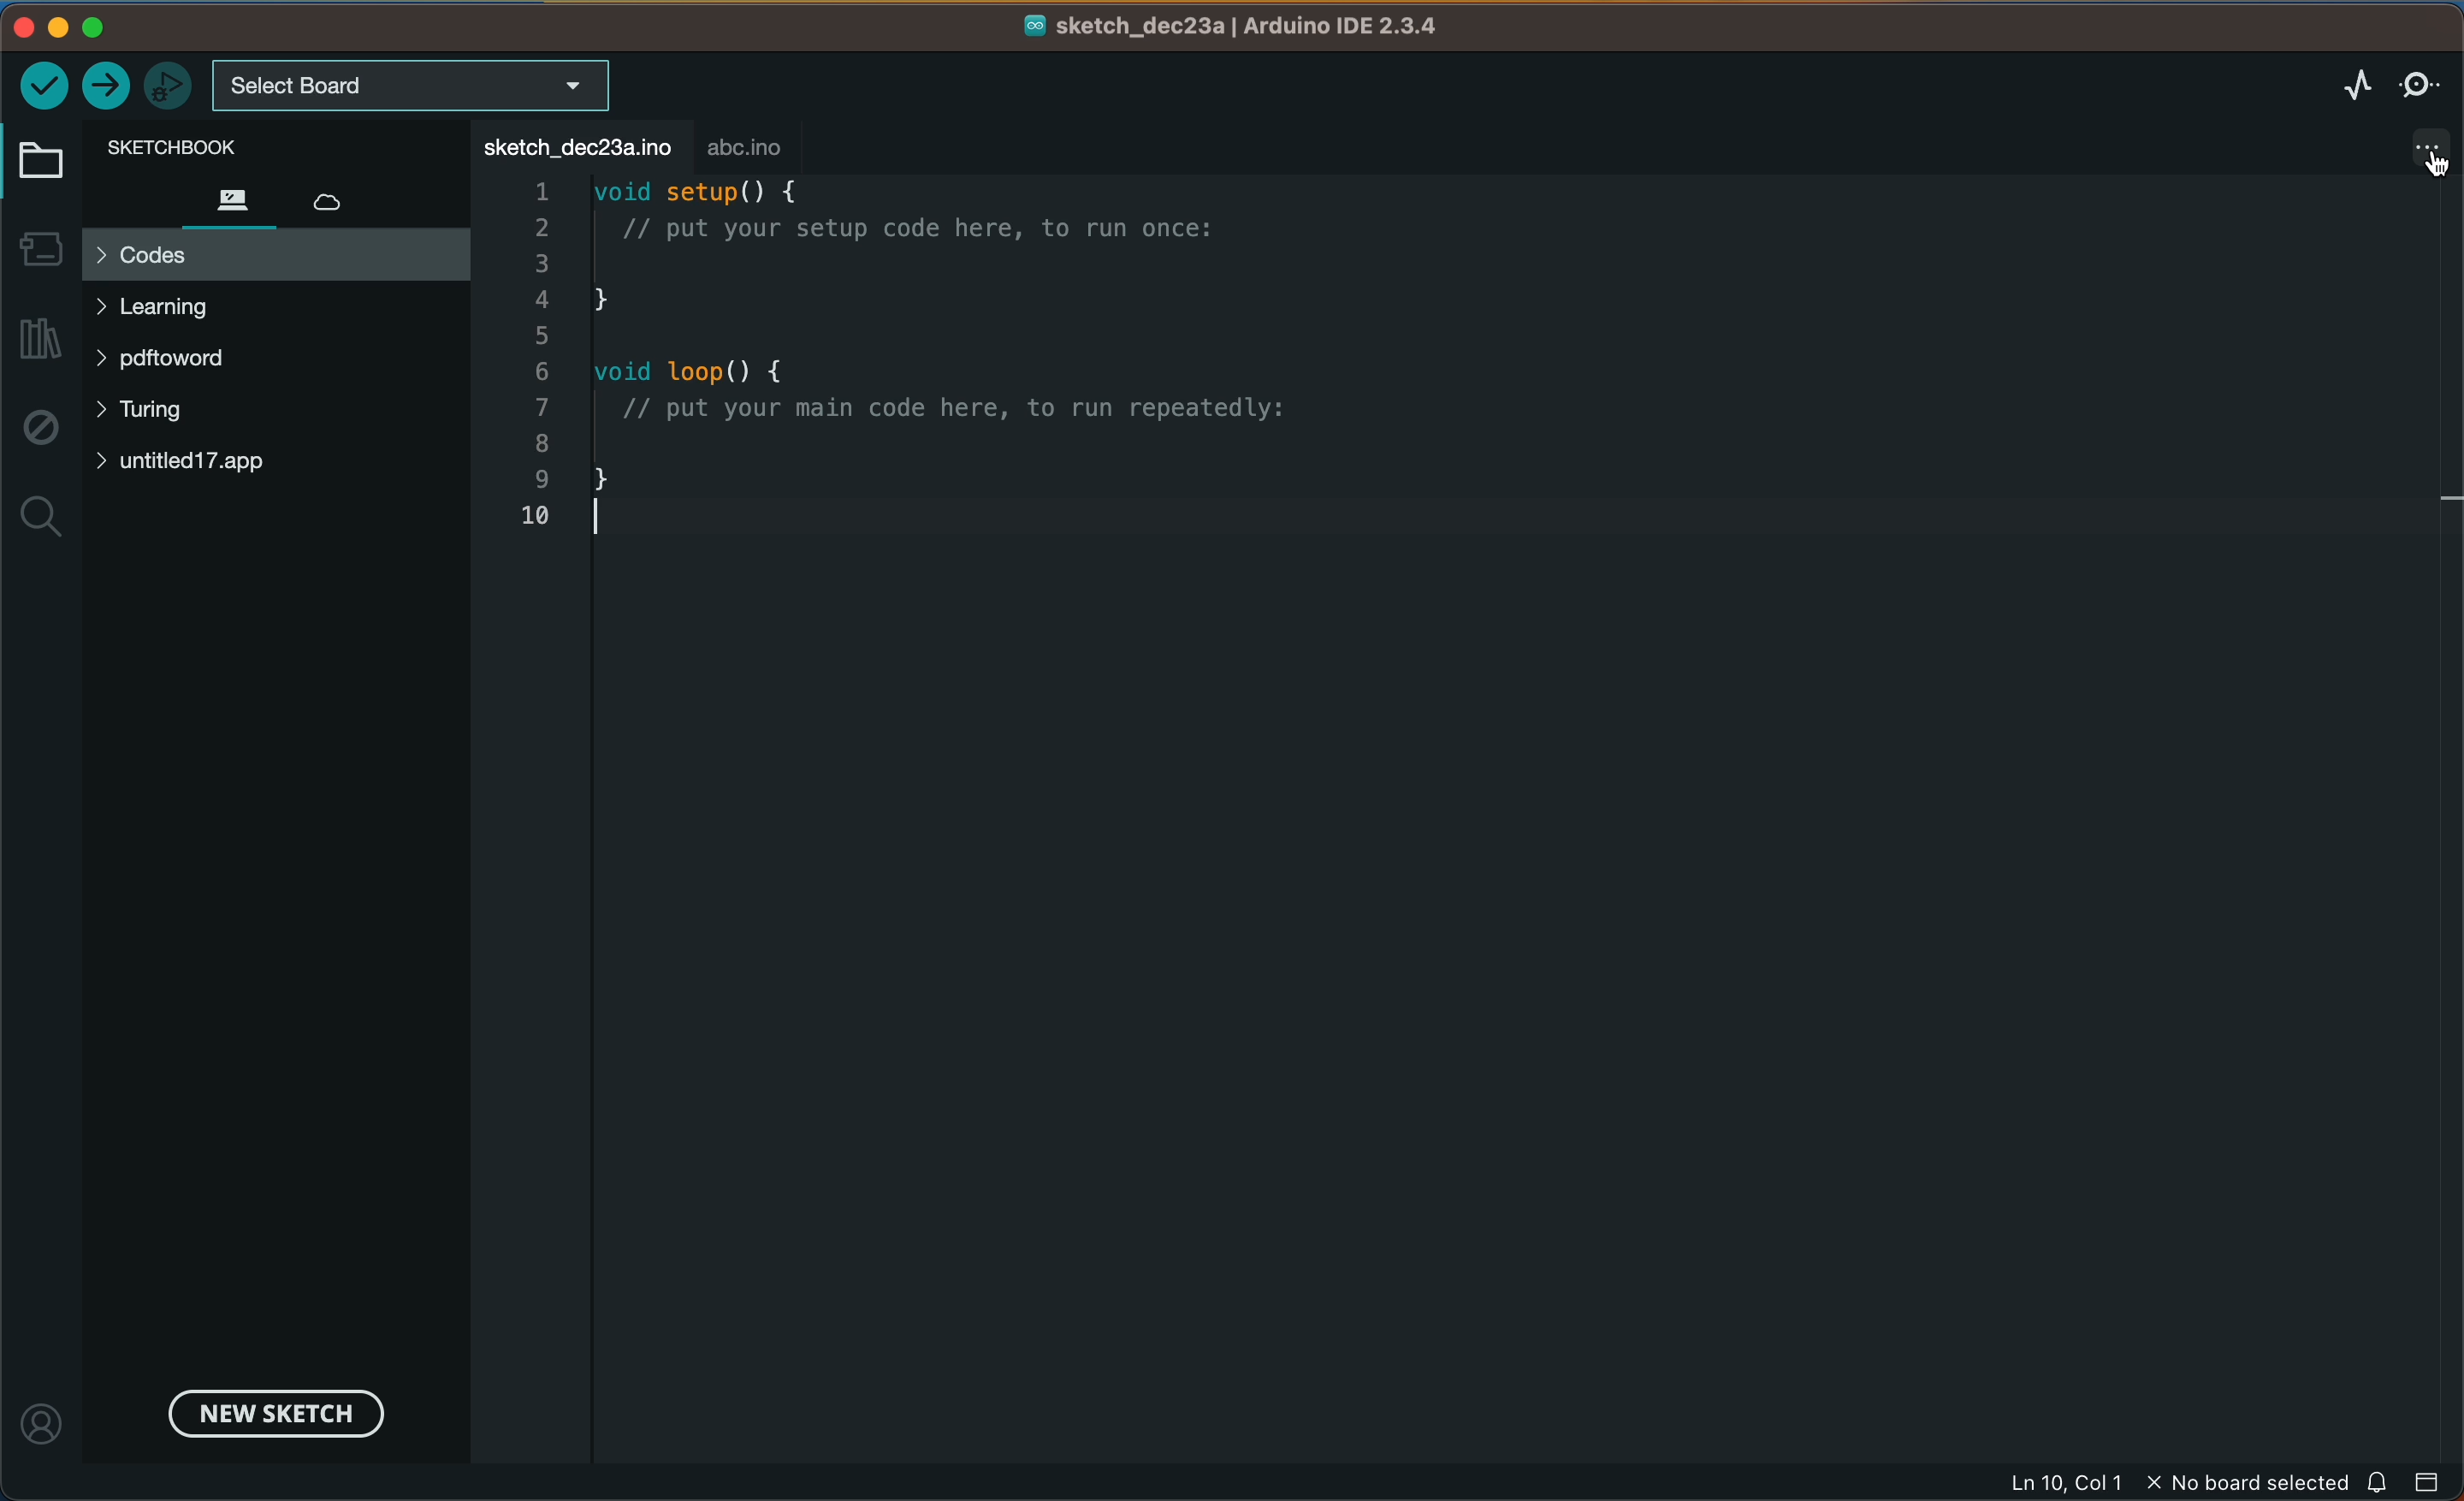 The width and height of the screenshot is (2464, 1501). What do you see at coordinates (2420, 80) in the screenshot?
I see `serial monitor` at bounding box center [2420, 80].